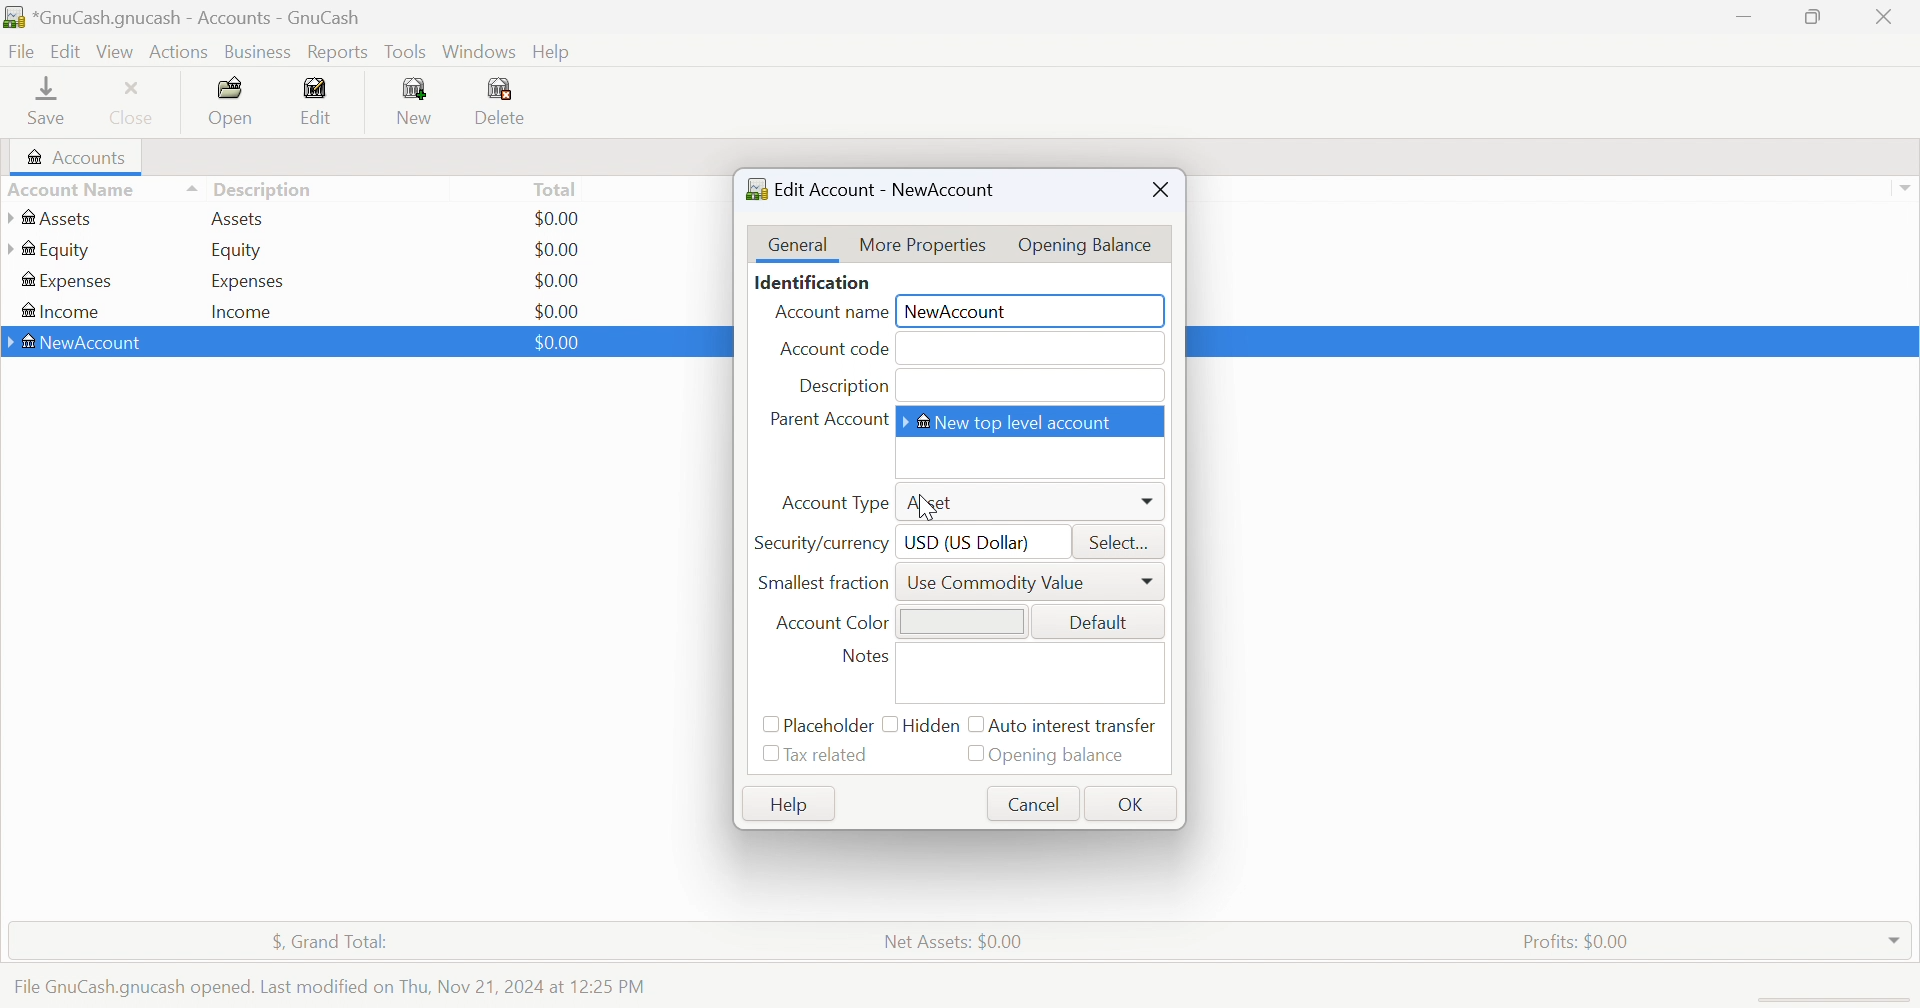  I want to click on Smallest fraction, so click(820, 580).